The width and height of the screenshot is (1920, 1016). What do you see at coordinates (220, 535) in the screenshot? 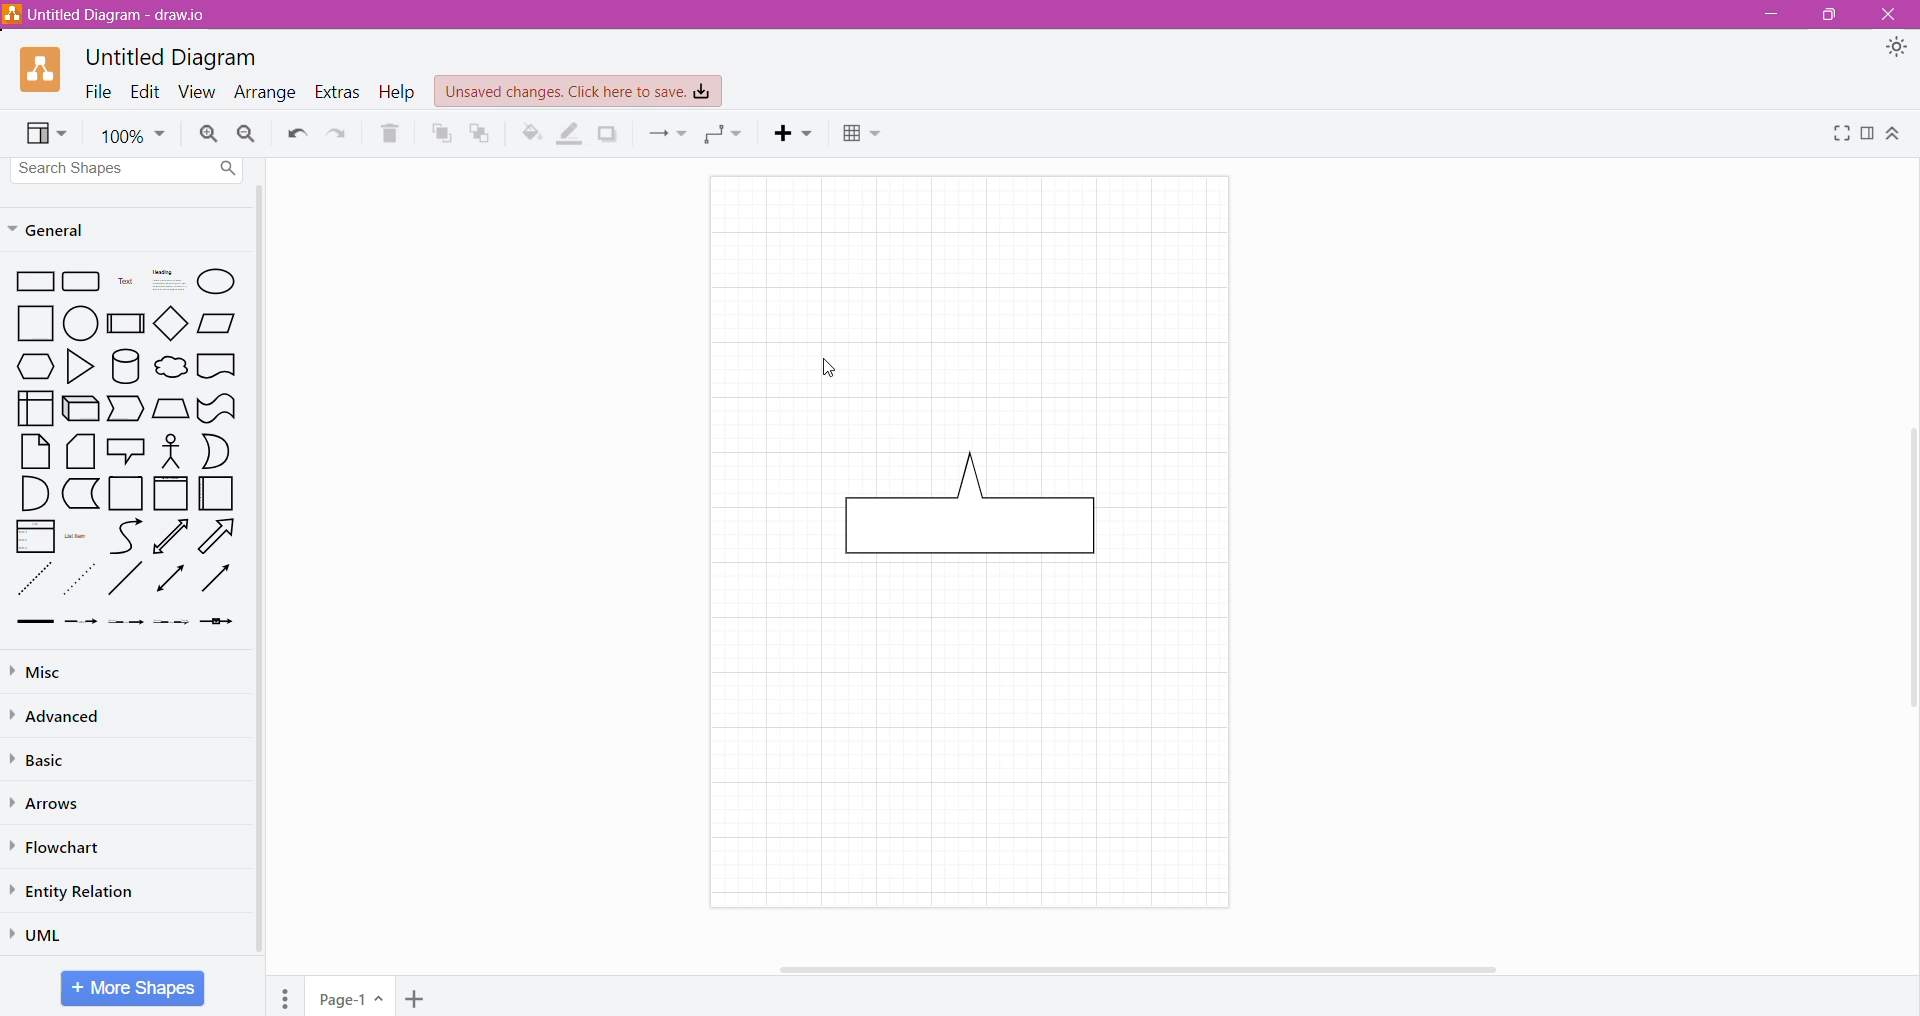
I see `Right Diagonal Arrow` at bounding box center [220, 535].